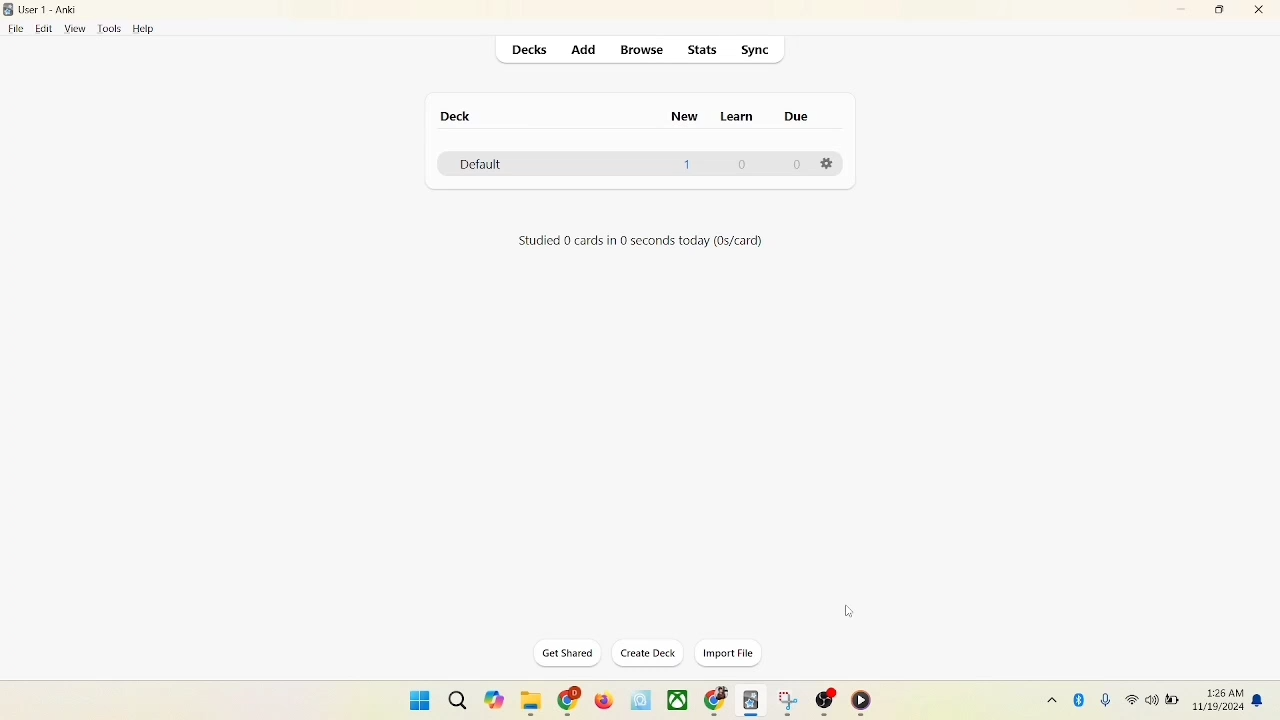 Image resolution: width=1280 pixels, height=720 pixels. I want to click on microphone, so click(1102, 698).